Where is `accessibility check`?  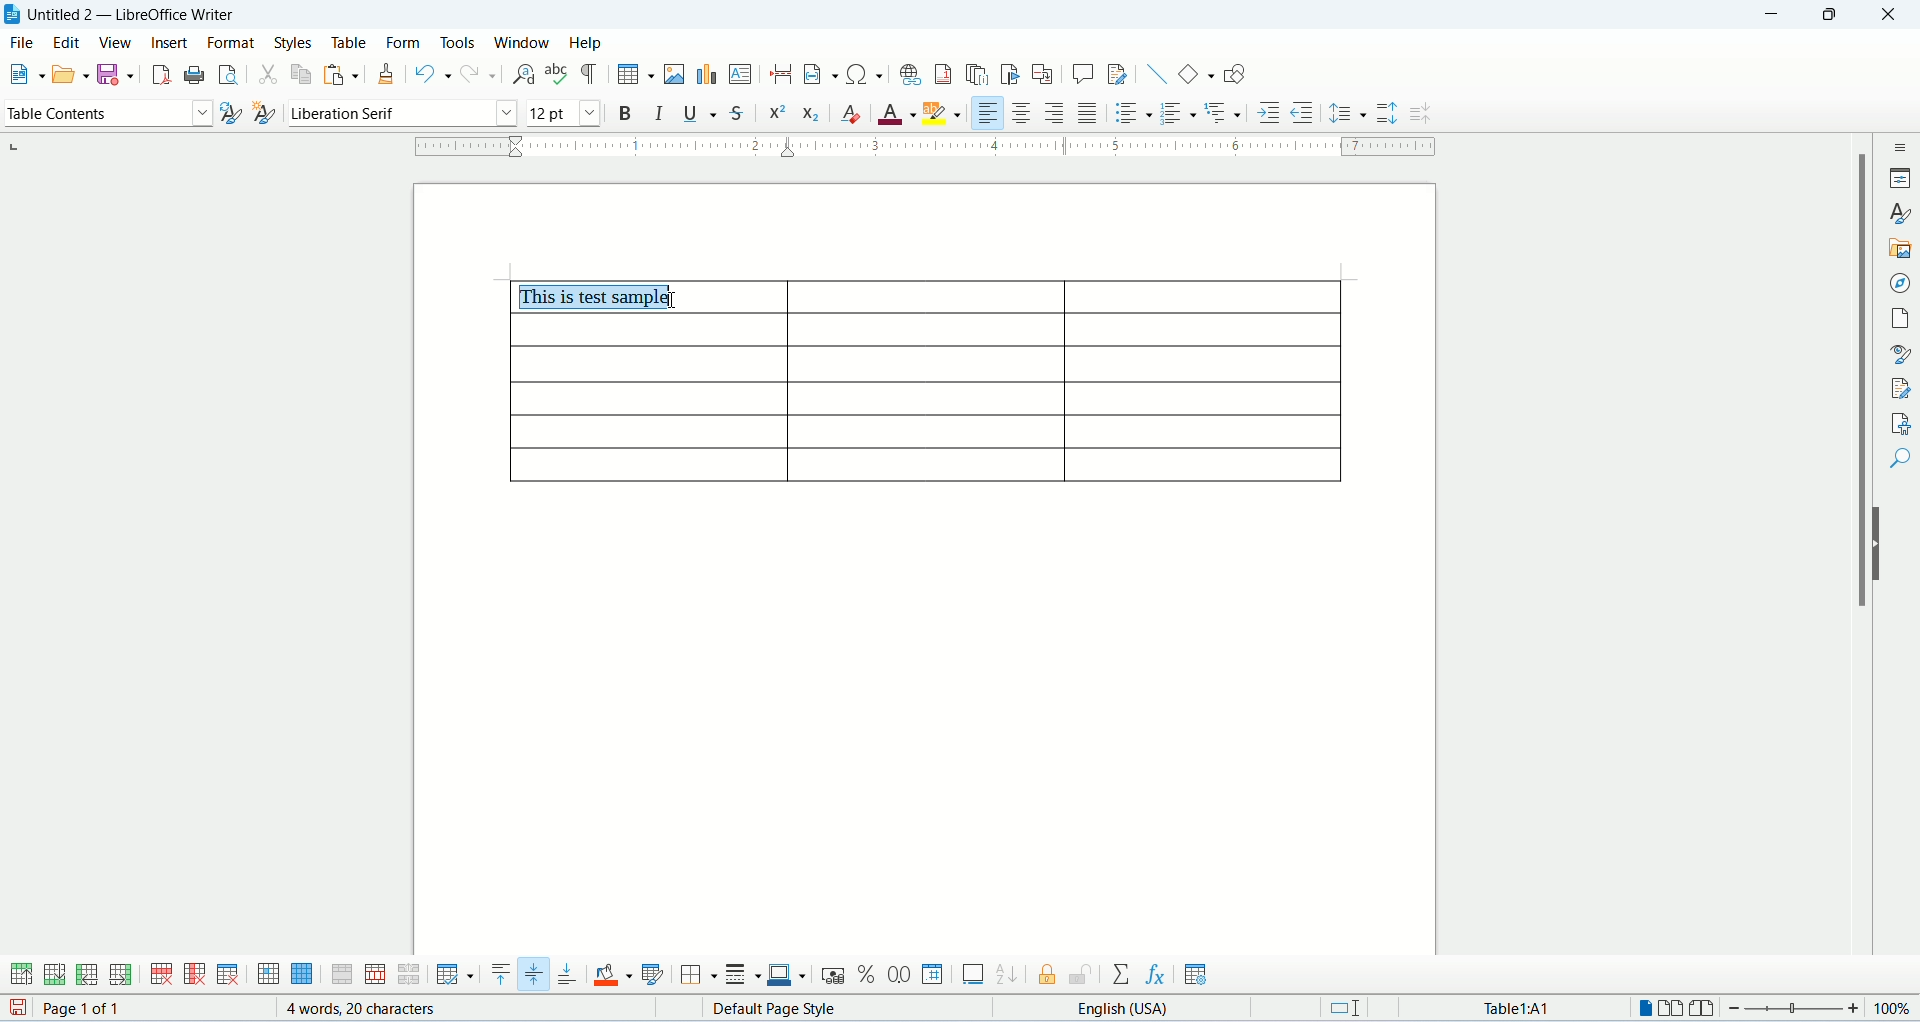
accessibility check is located at coordinates (1902, 421).